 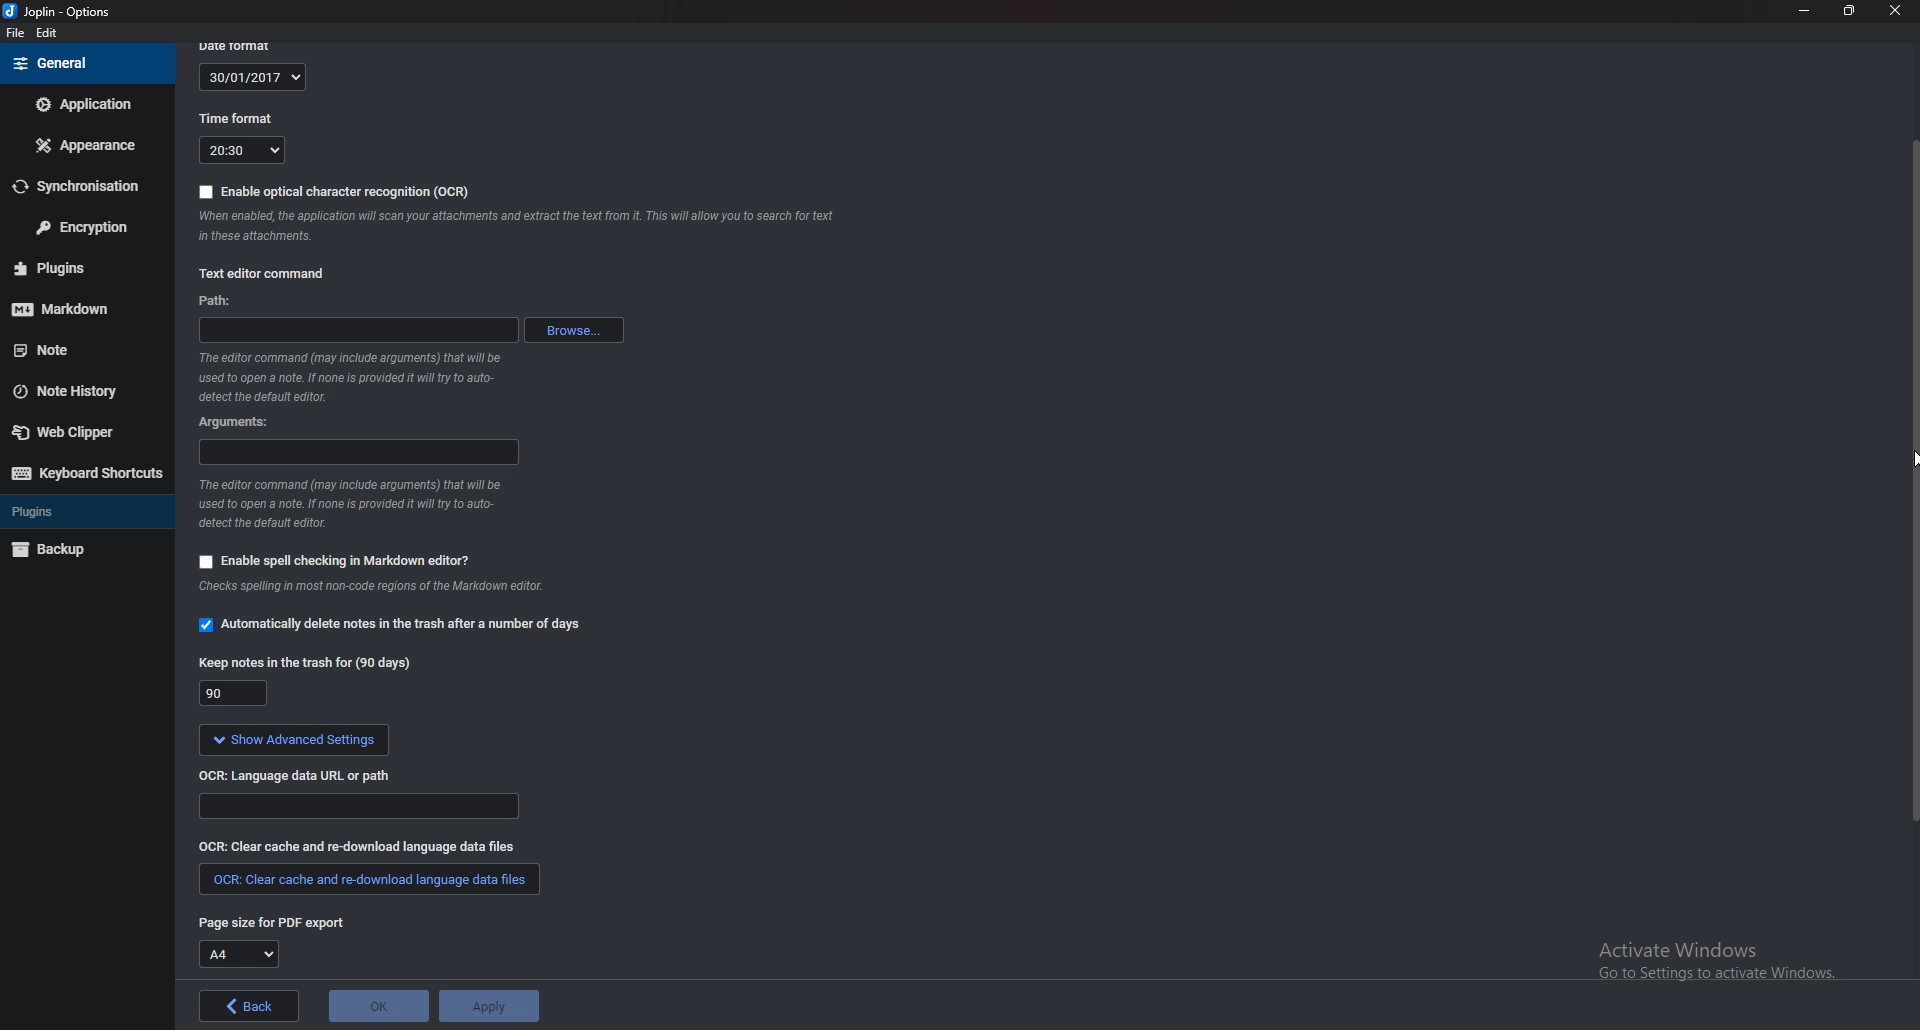 What do you see at coordinates (84, 389) in the screenshot?
I see `Note history` at bounding box center [84, 389].